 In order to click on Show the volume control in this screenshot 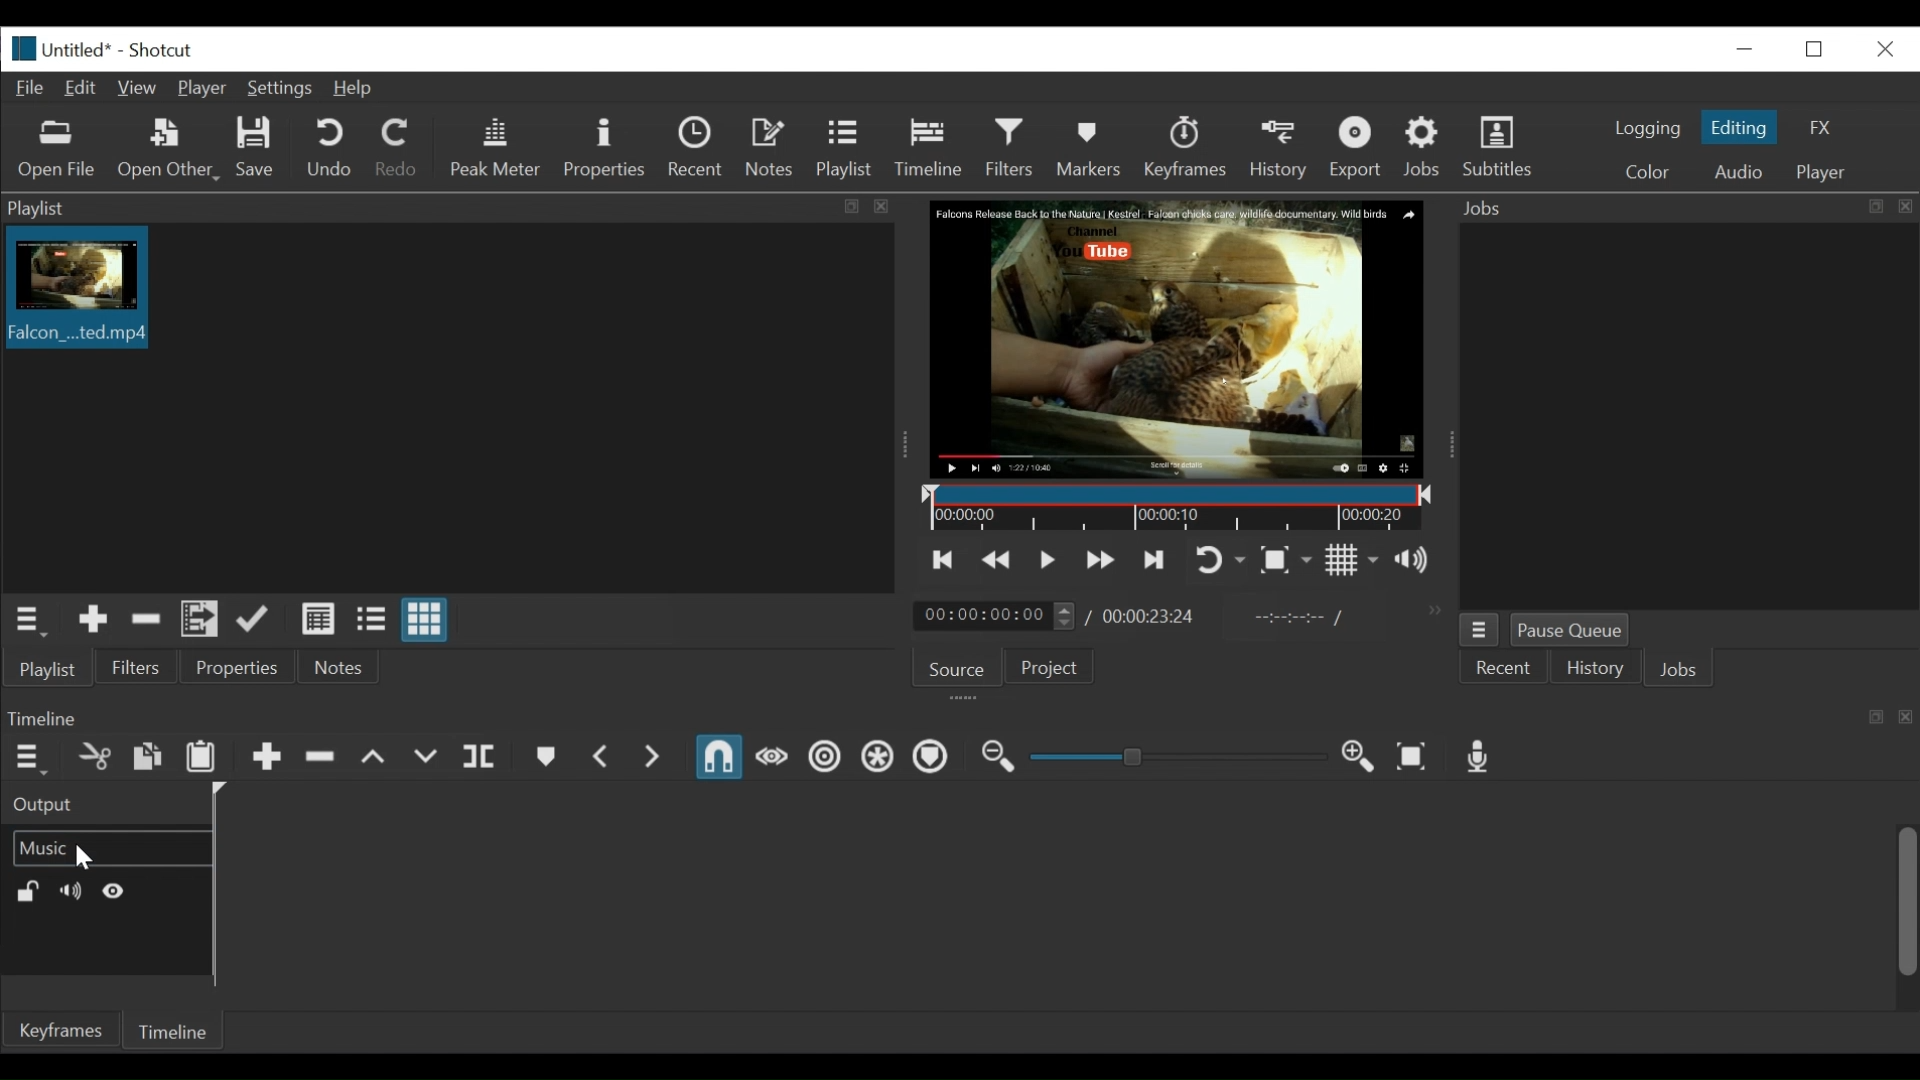, I will do `click(1414, 558)`.